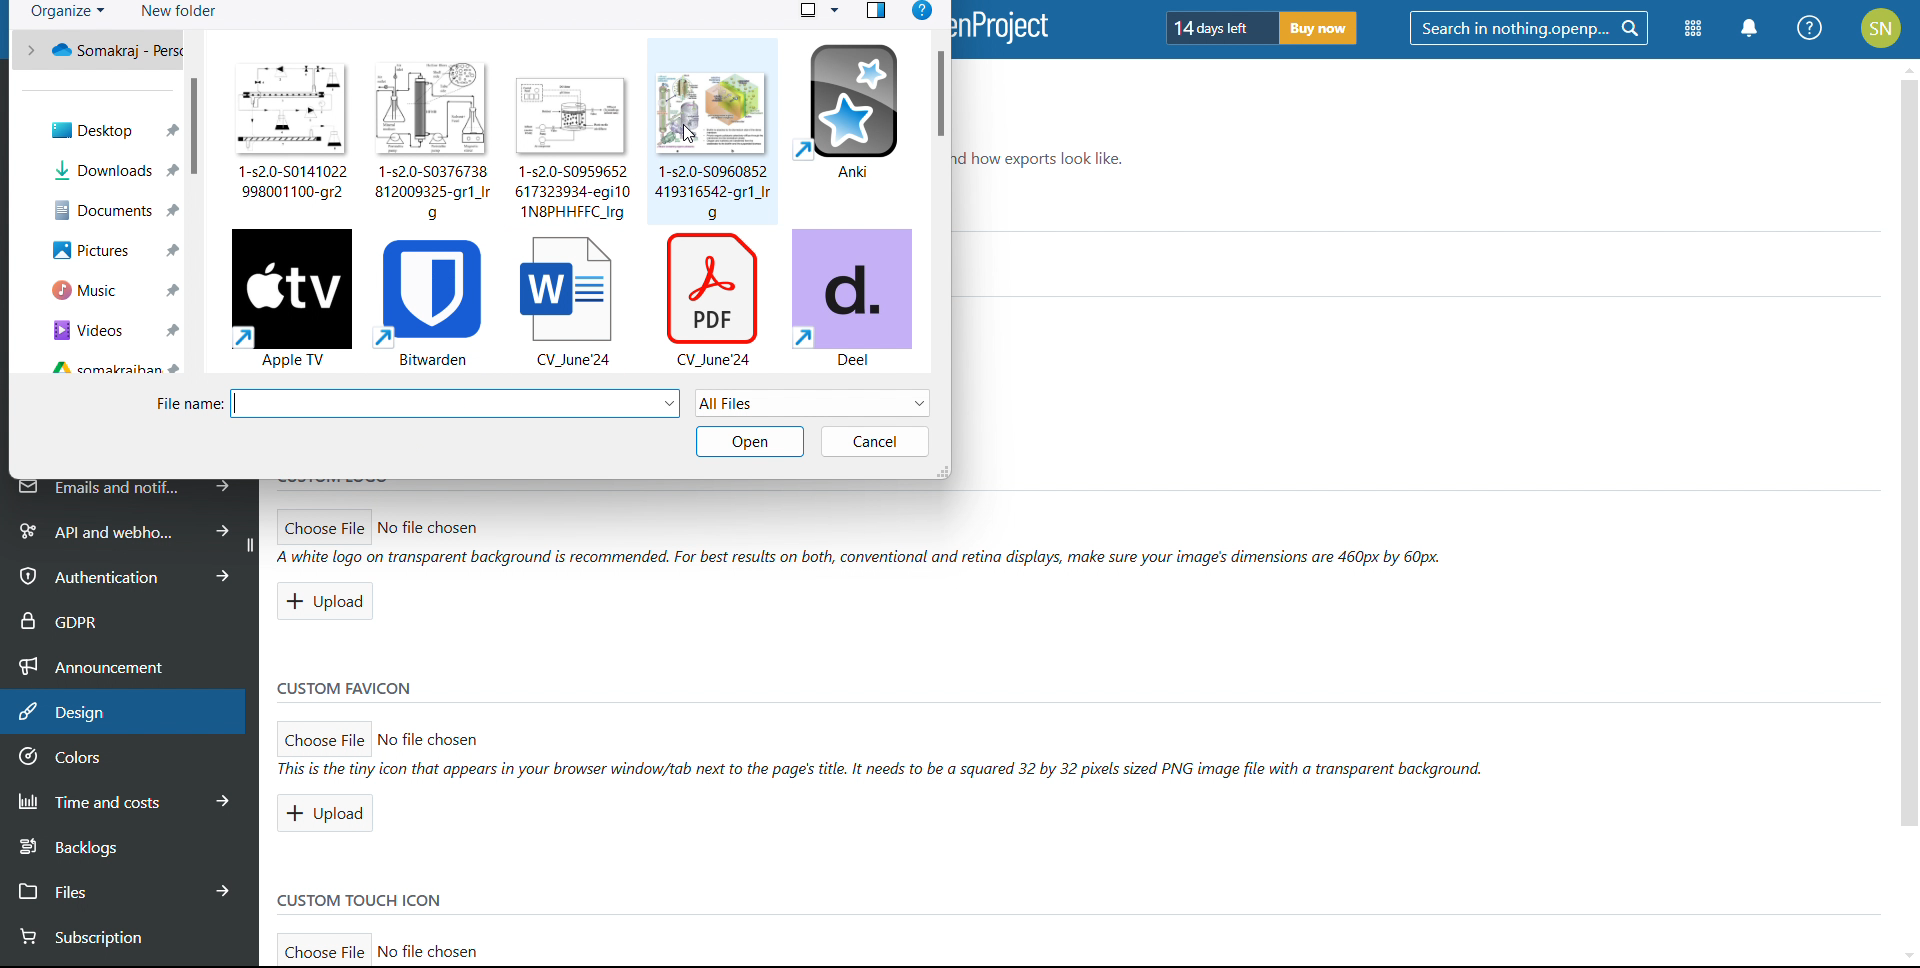 This screenshot has height=968, width=1920. What do you see at coordinates (458, 404) in the screenshot?
I see `select file name` at bounding box center [458, 404].